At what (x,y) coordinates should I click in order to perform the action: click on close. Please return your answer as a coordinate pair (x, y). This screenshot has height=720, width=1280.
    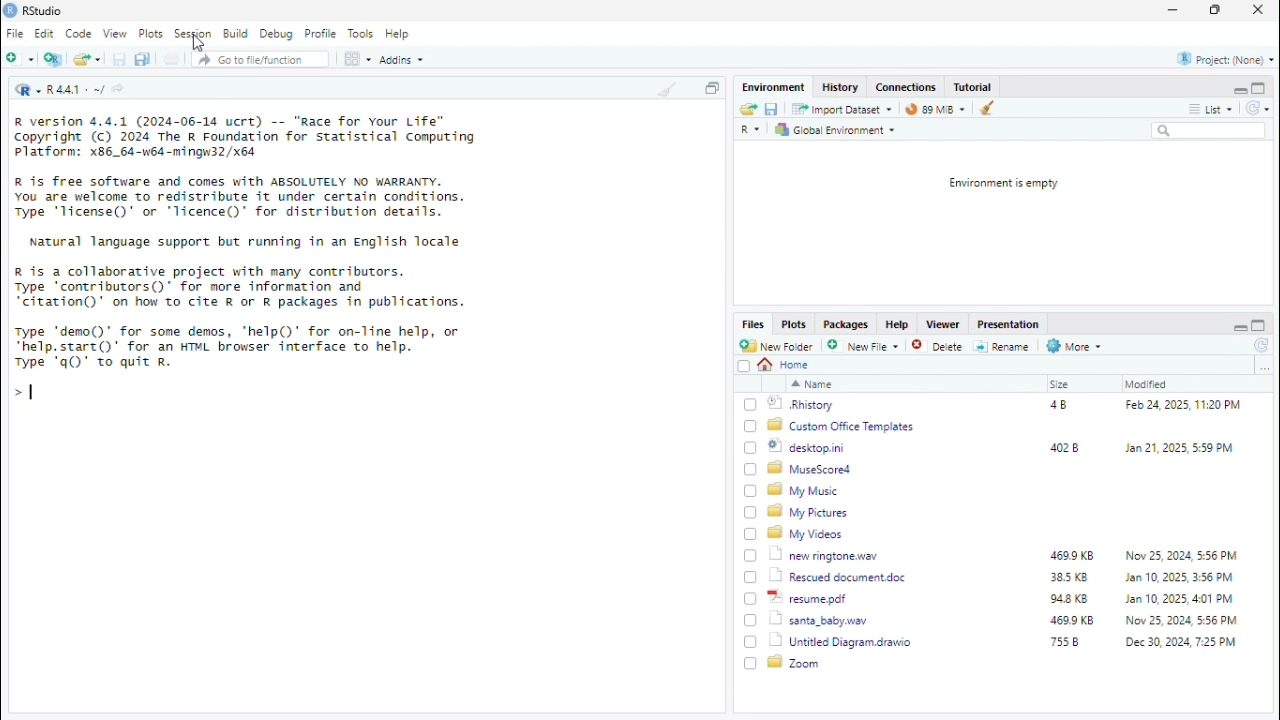
    Looking at the image, I should click on (1259, 9).